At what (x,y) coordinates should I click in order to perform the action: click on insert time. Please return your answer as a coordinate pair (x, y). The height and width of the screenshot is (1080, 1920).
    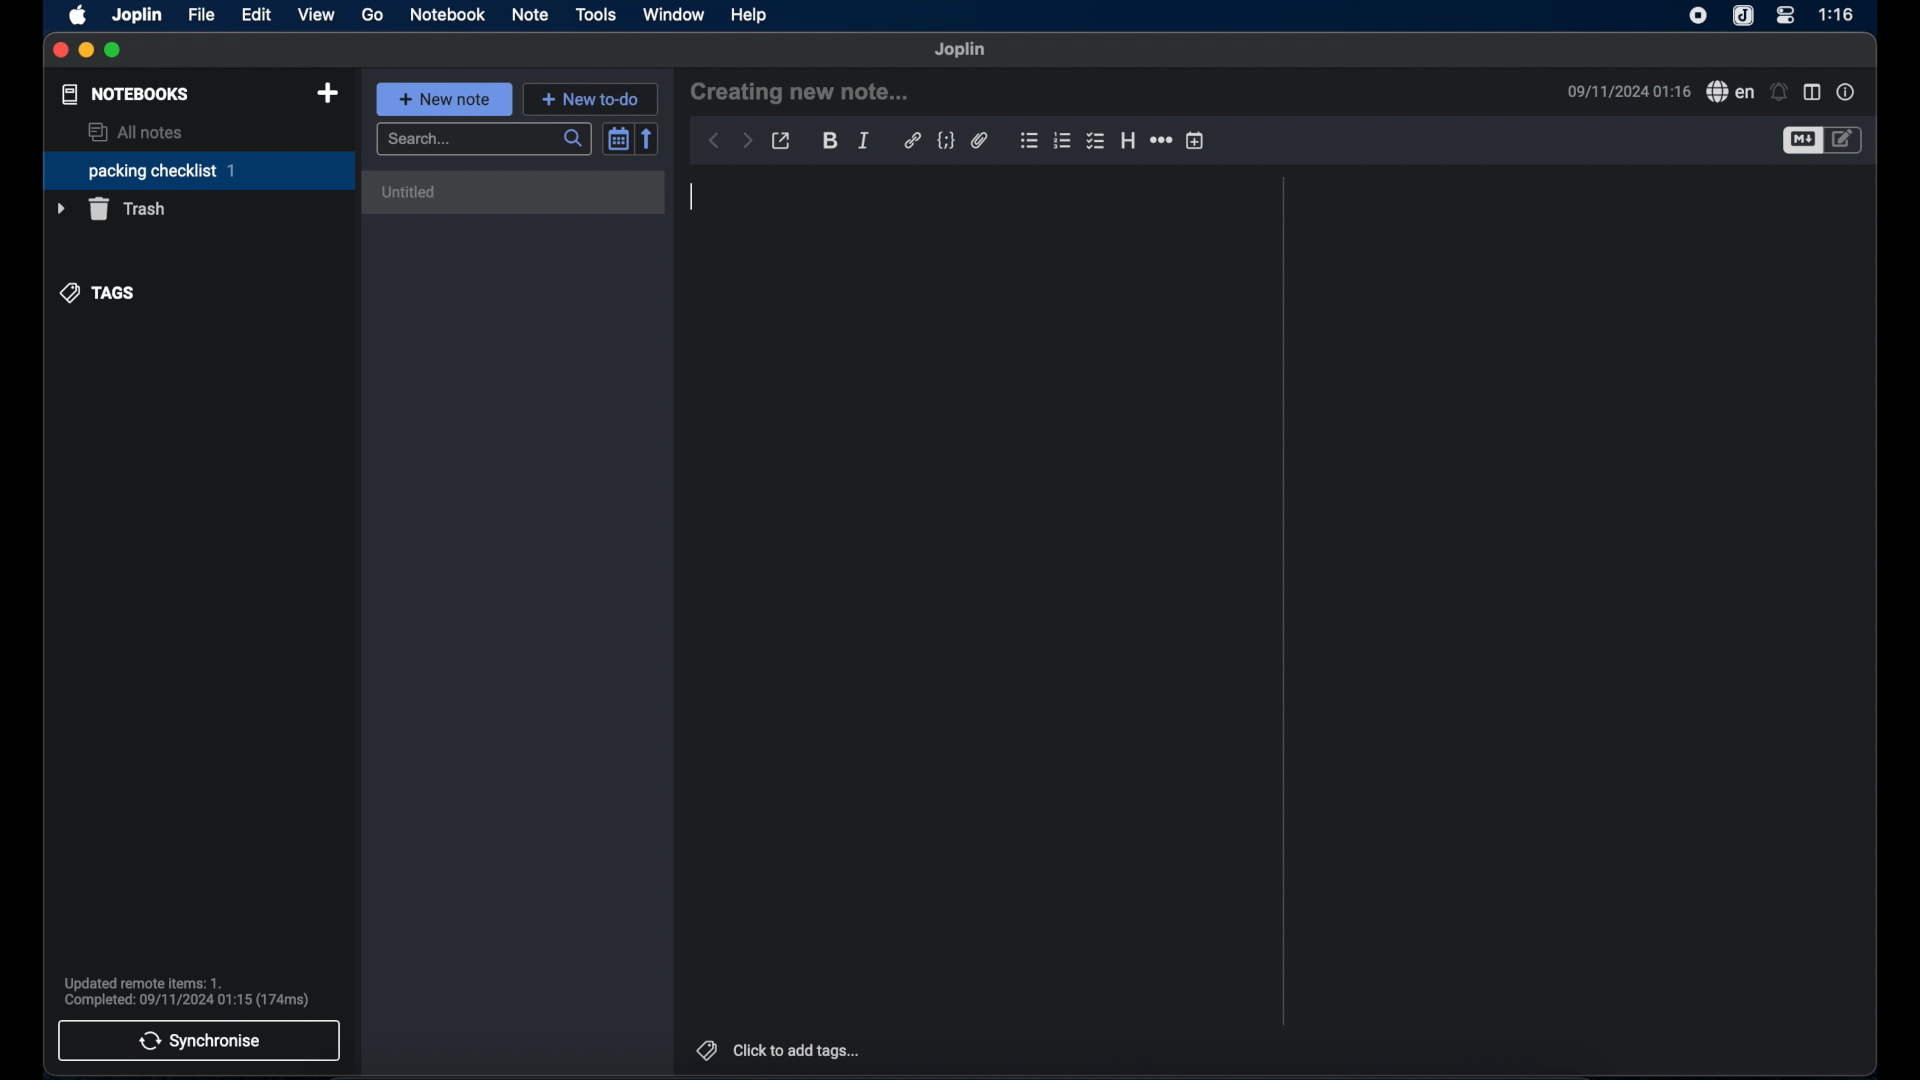
    Looking at the image, I should click on (1196, 141).